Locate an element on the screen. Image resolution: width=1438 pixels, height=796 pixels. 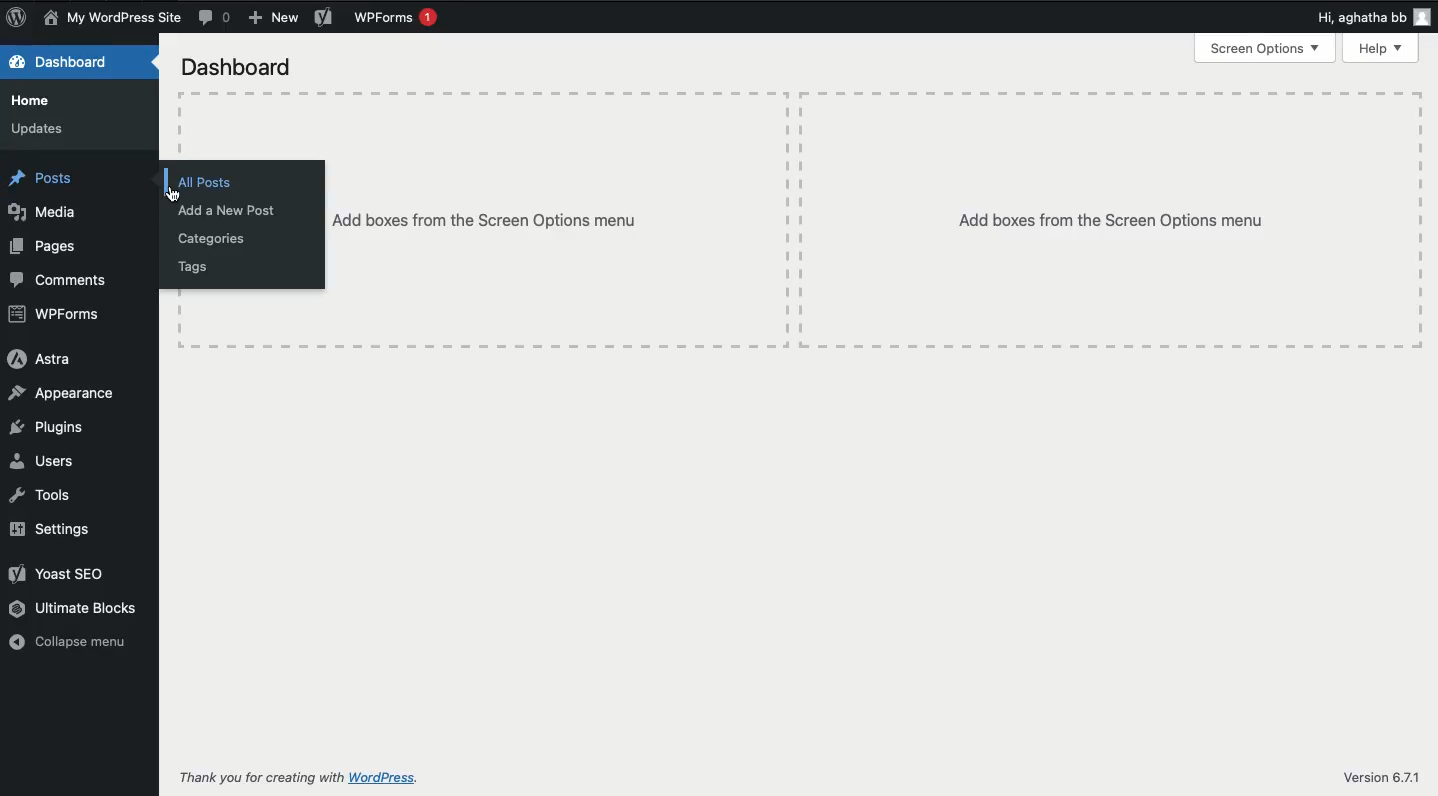
Settings is located at coordinates (57, 529).